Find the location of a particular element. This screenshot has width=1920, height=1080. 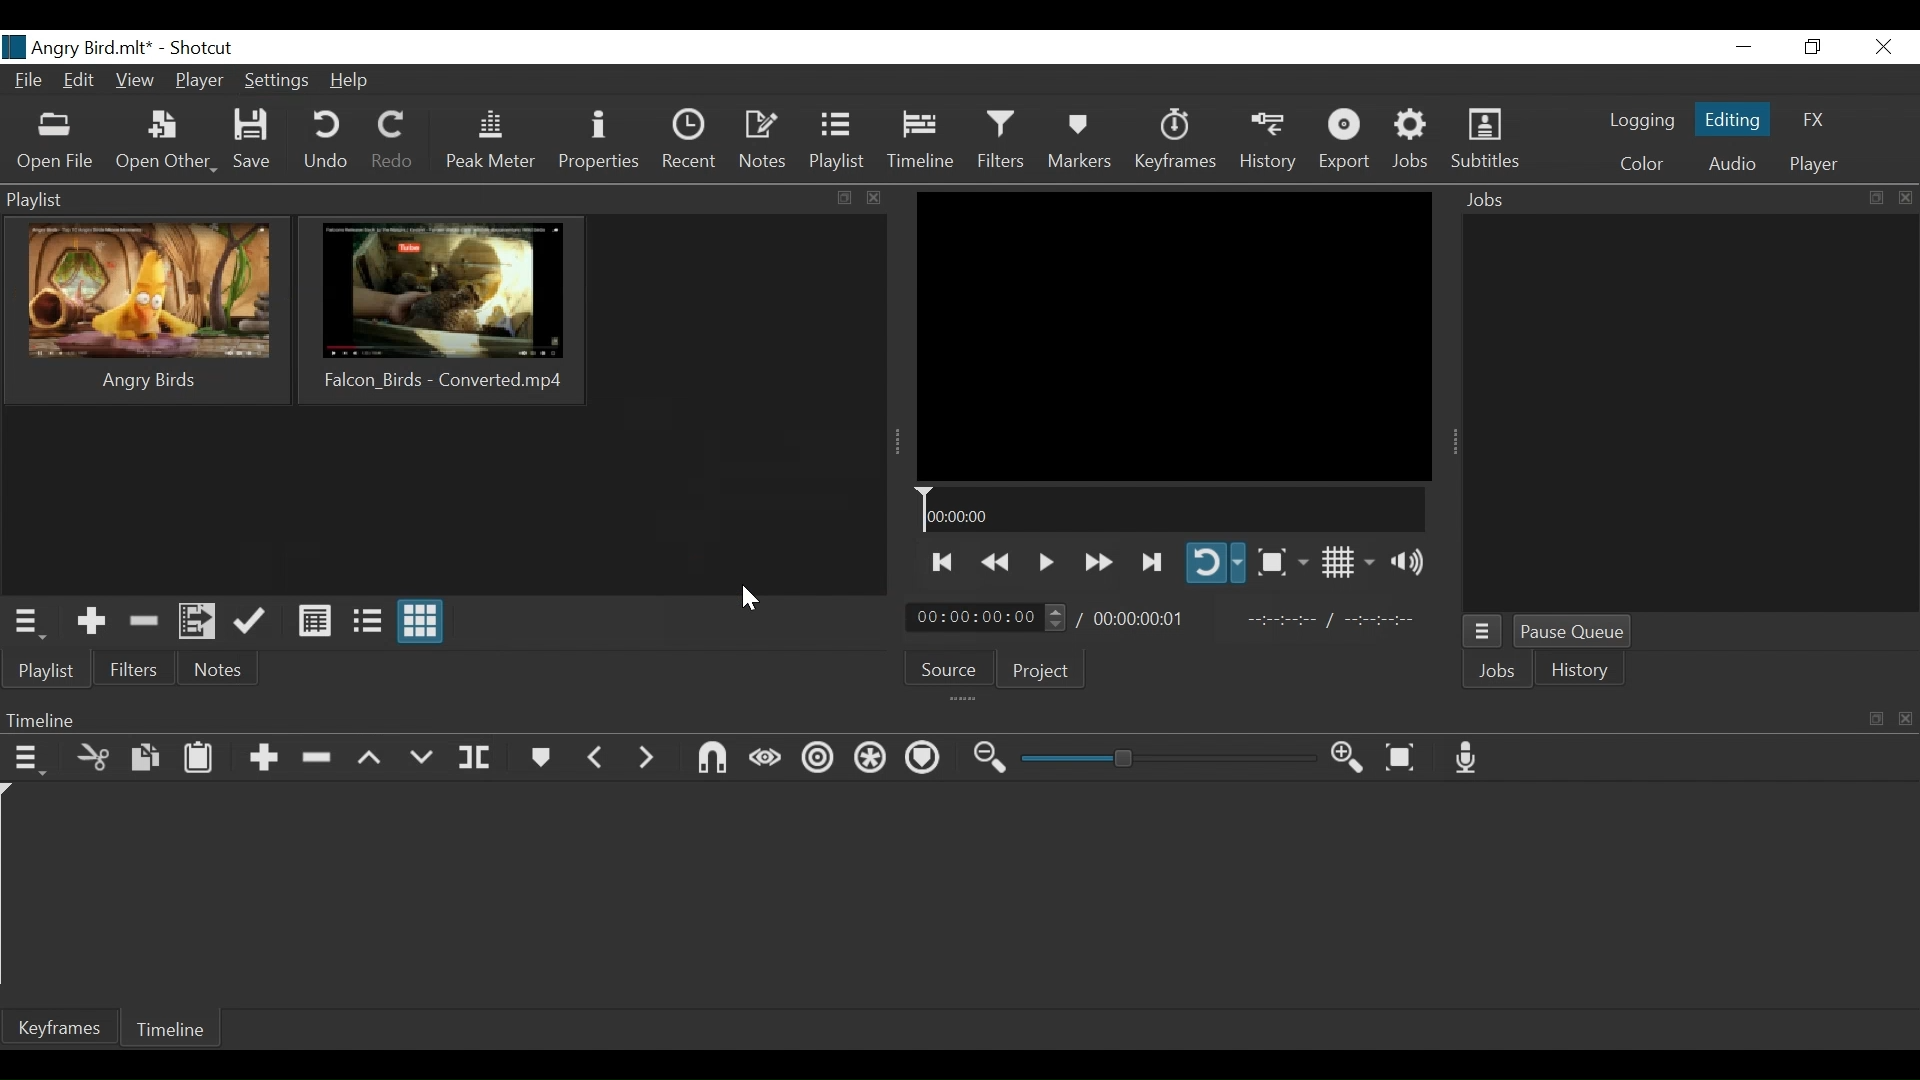

Play forward quickly is located at coordinates (1099, 563).